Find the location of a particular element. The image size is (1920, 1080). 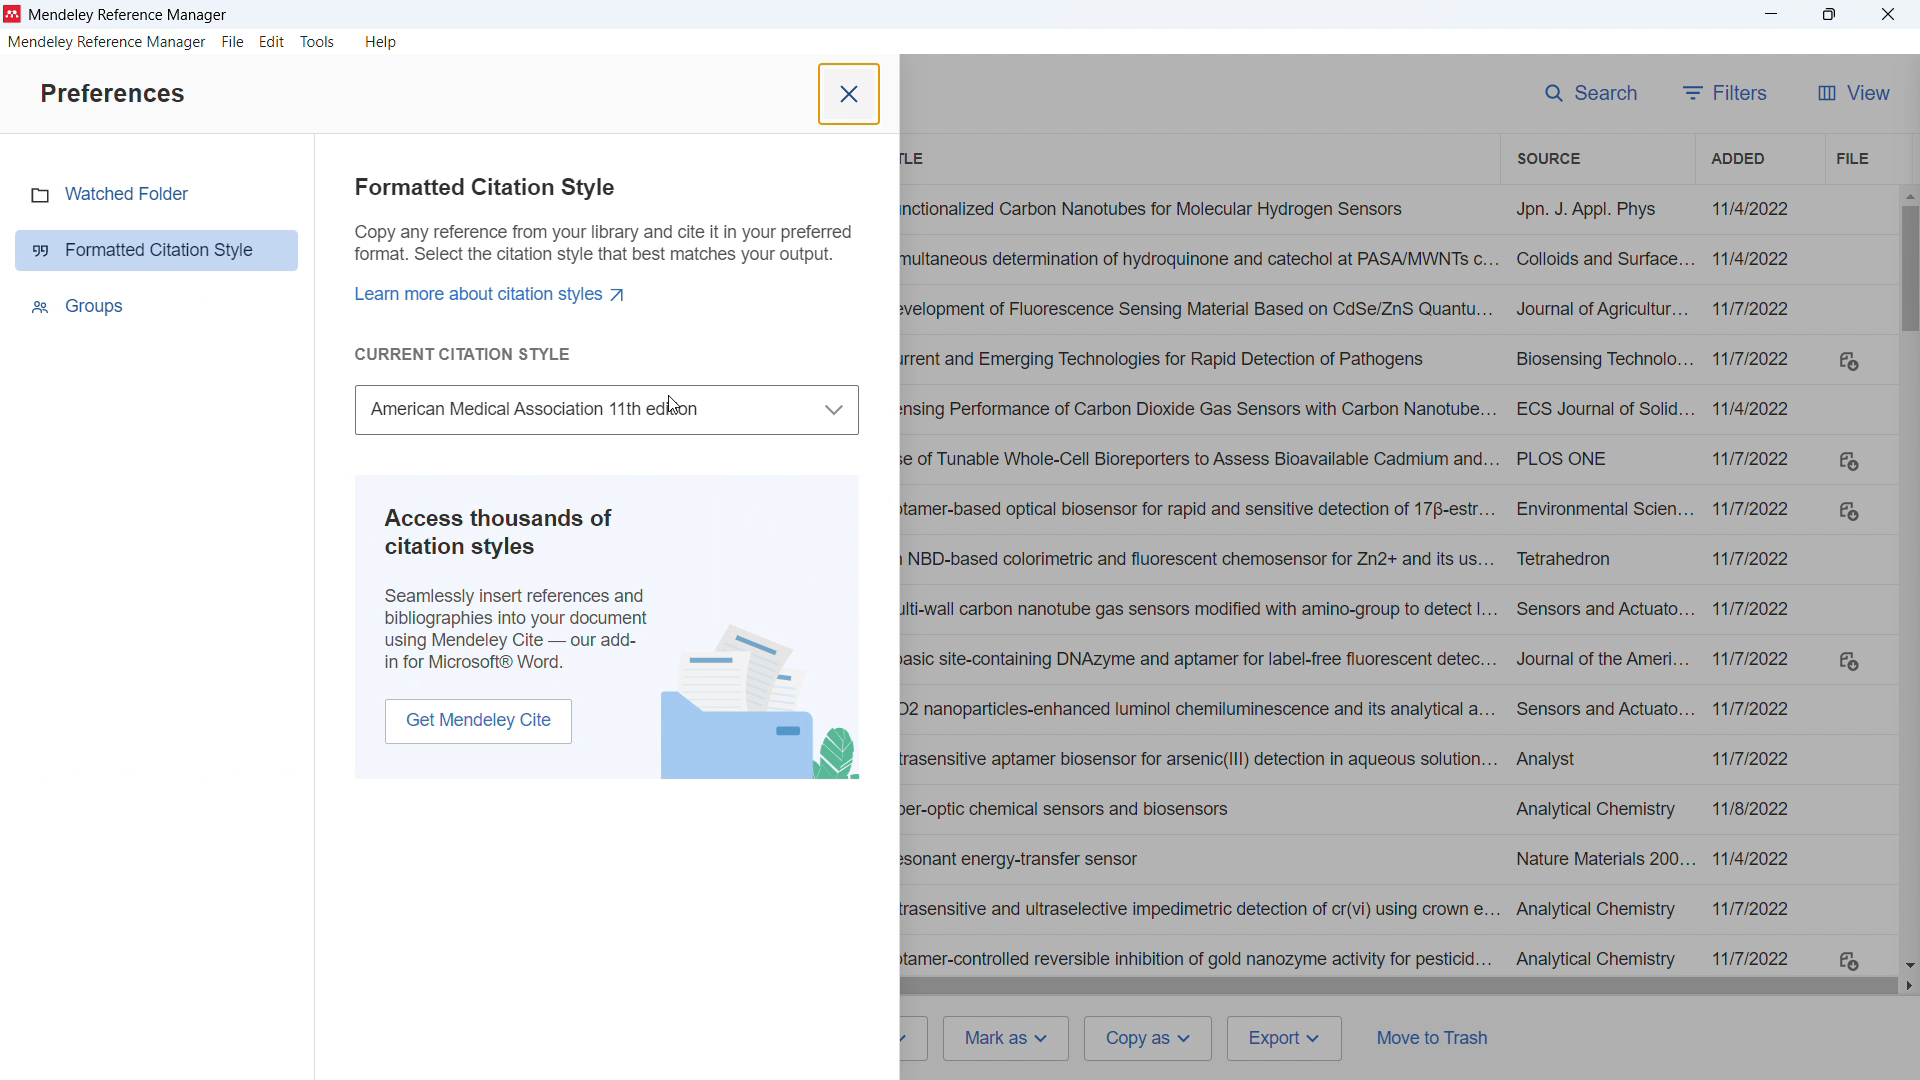

Scroll down is located at coordinates (1907, 965).